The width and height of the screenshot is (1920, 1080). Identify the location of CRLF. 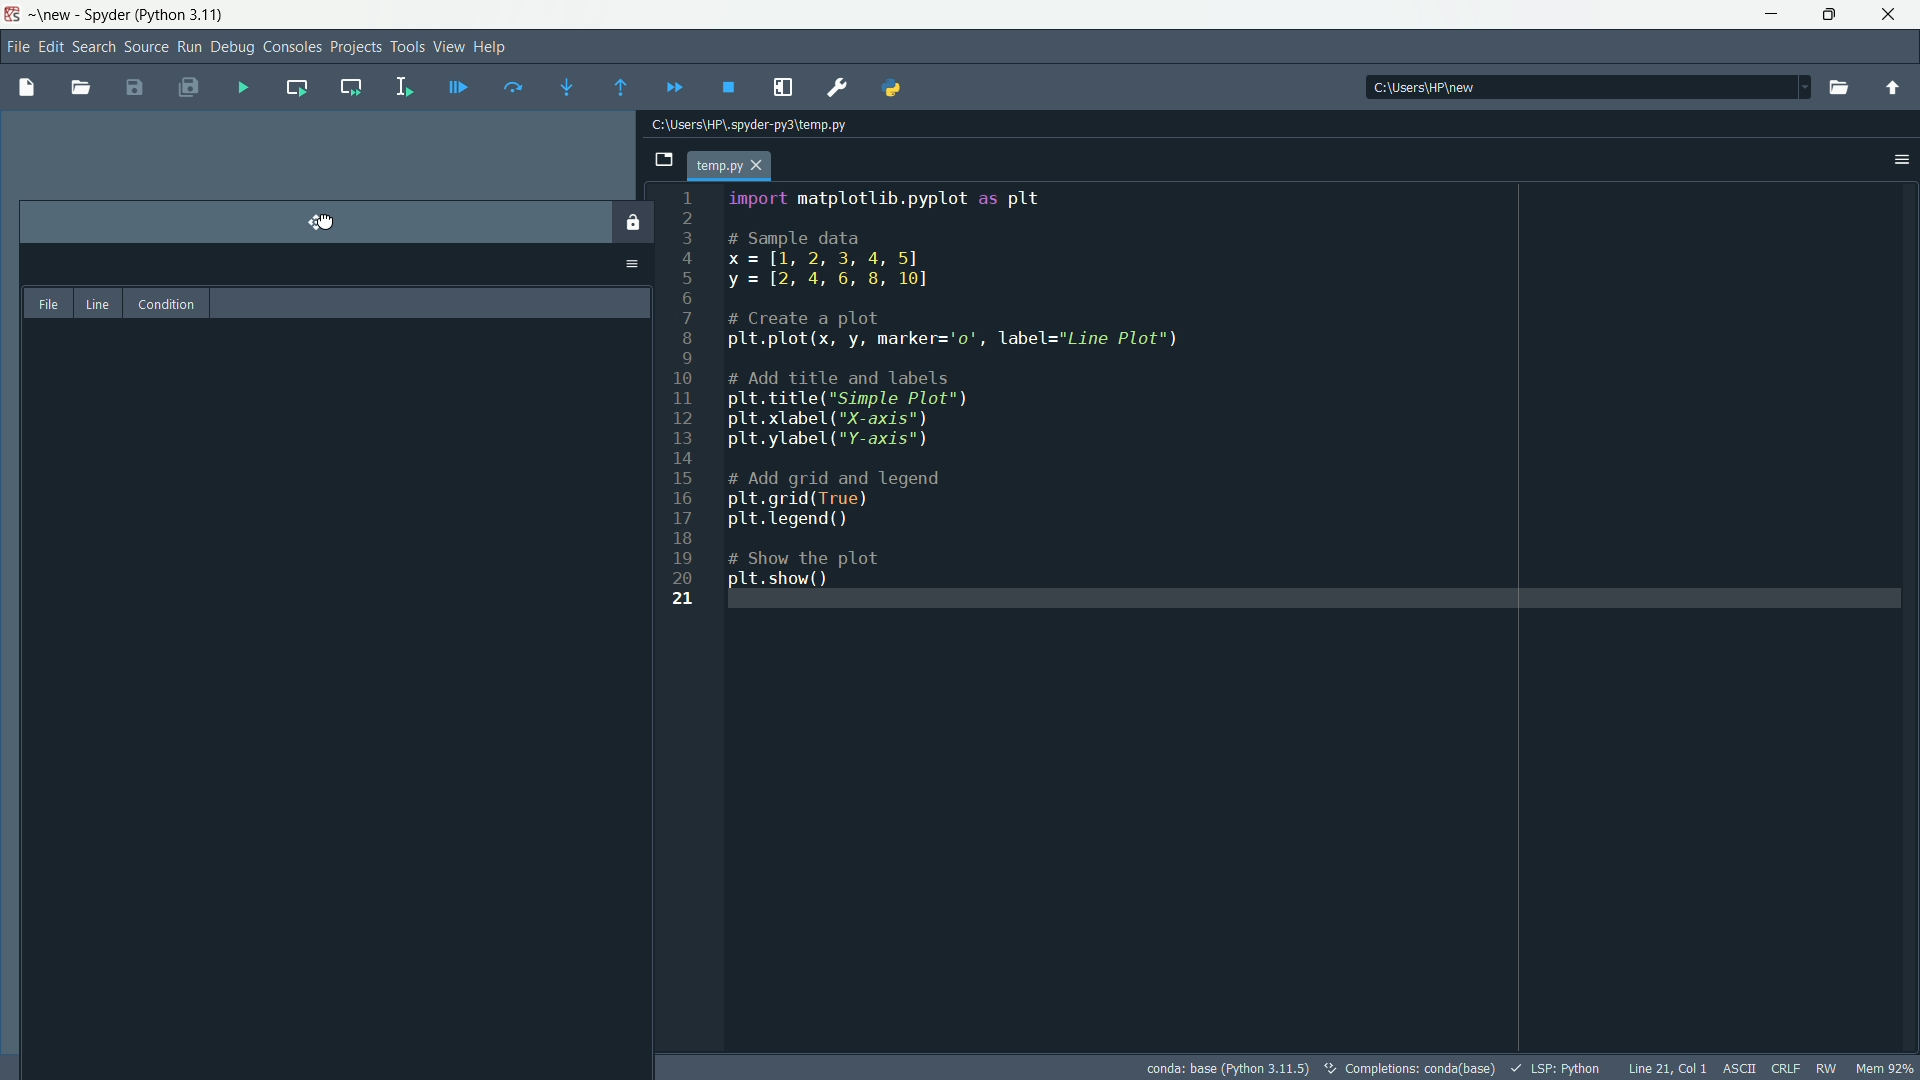
(1785, 1069).